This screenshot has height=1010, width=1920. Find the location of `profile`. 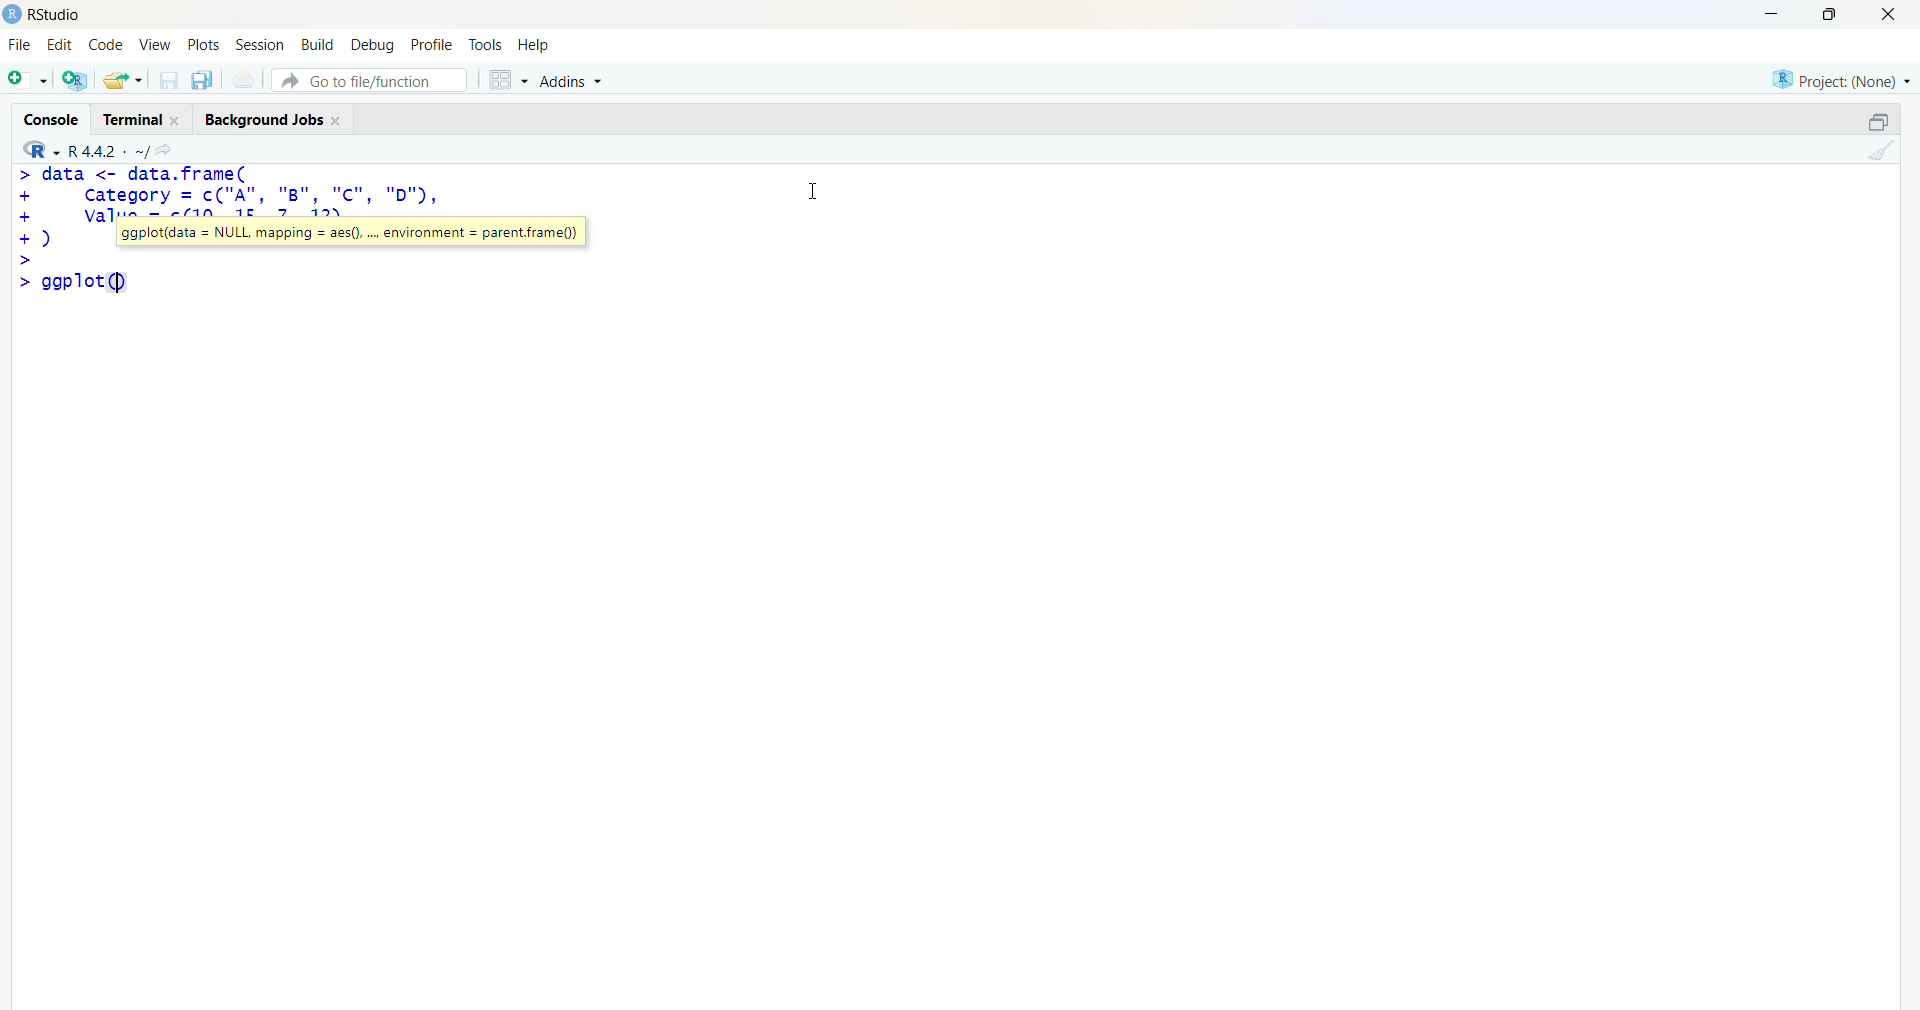

profile is located at coordinates (430, 46).